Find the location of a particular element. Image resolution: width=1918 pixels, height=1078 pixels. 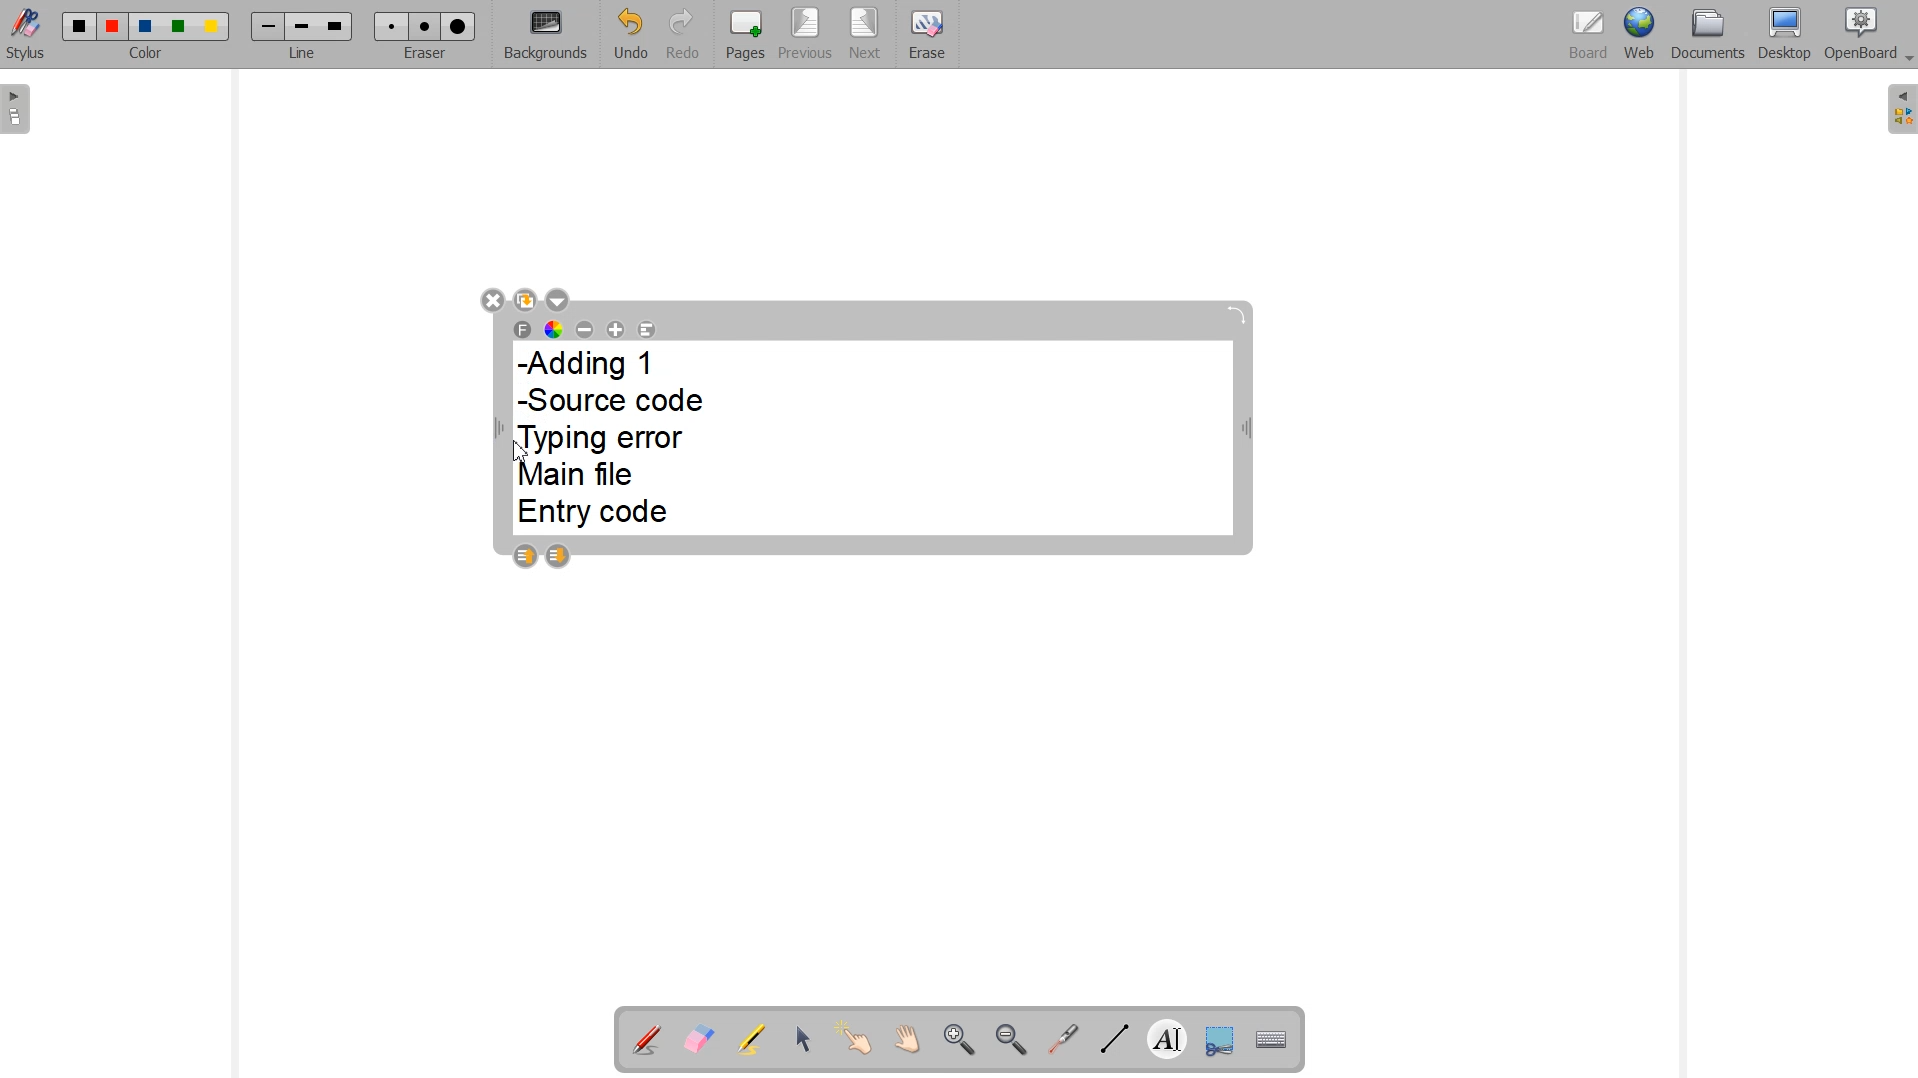

Virtual laser pointer is located at coordinates (1063, 1039).